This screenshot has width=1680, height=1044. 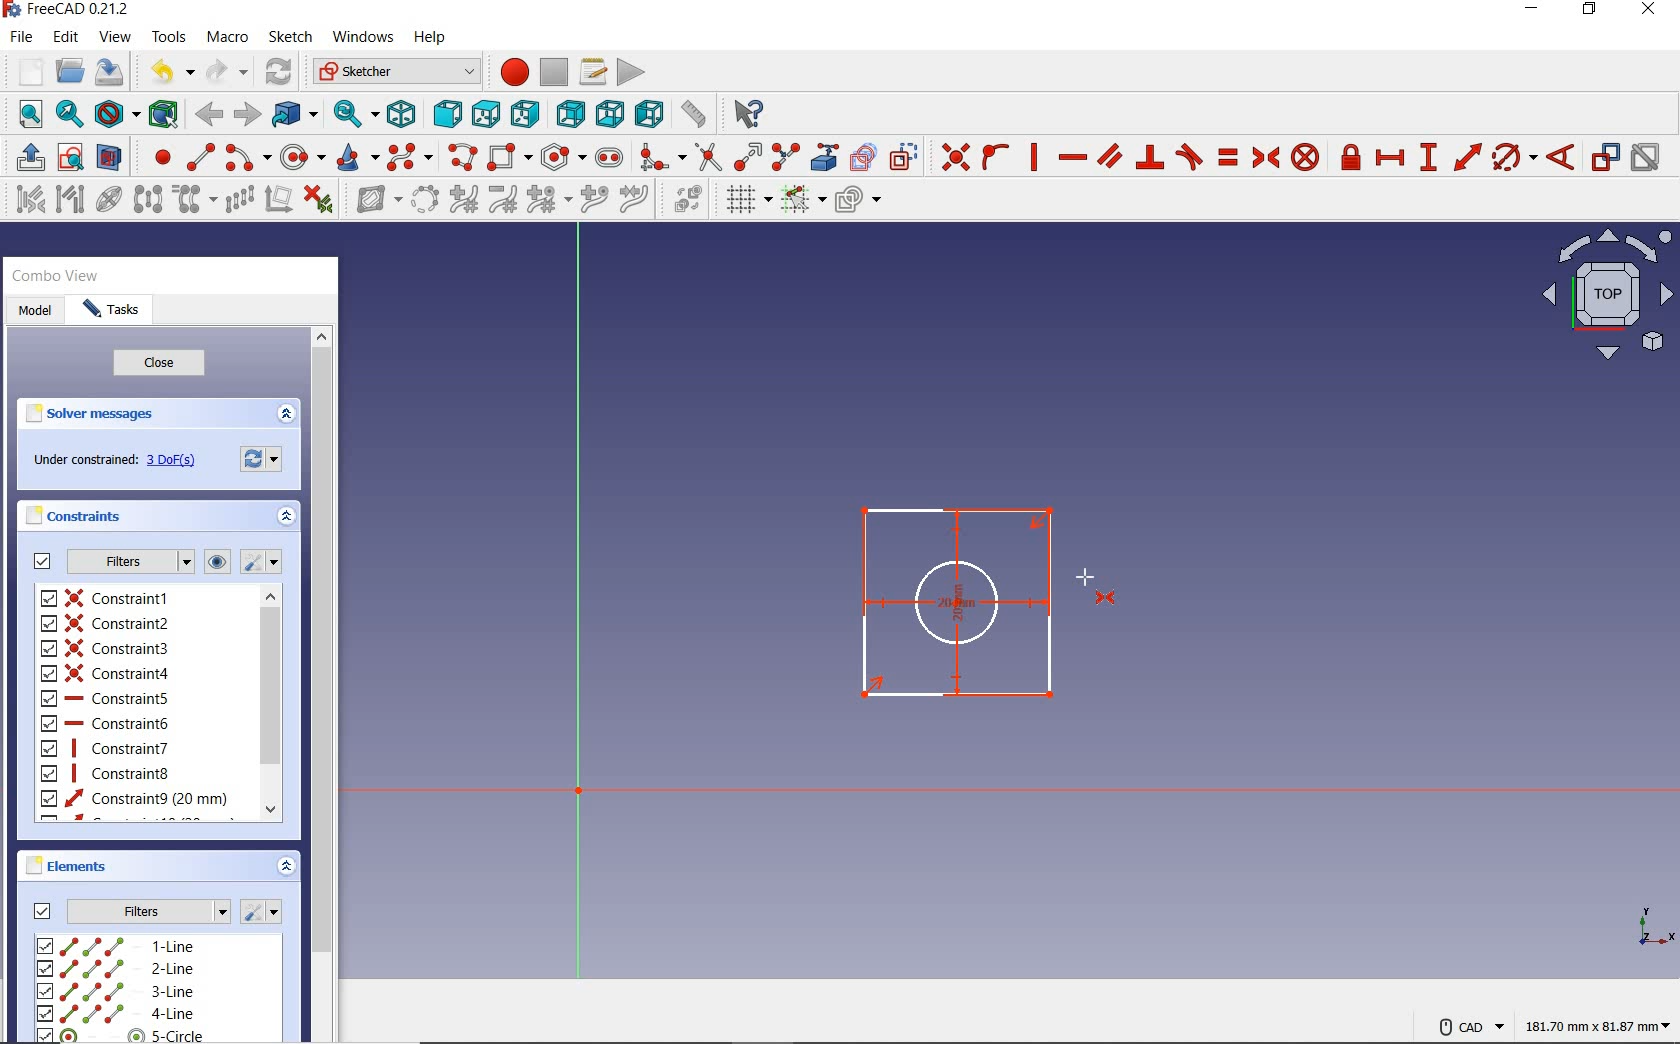 What do you see at coordinates (39, 564) in the screenshot?
I see `Filters heckbox` at bounding box center [39, 564].